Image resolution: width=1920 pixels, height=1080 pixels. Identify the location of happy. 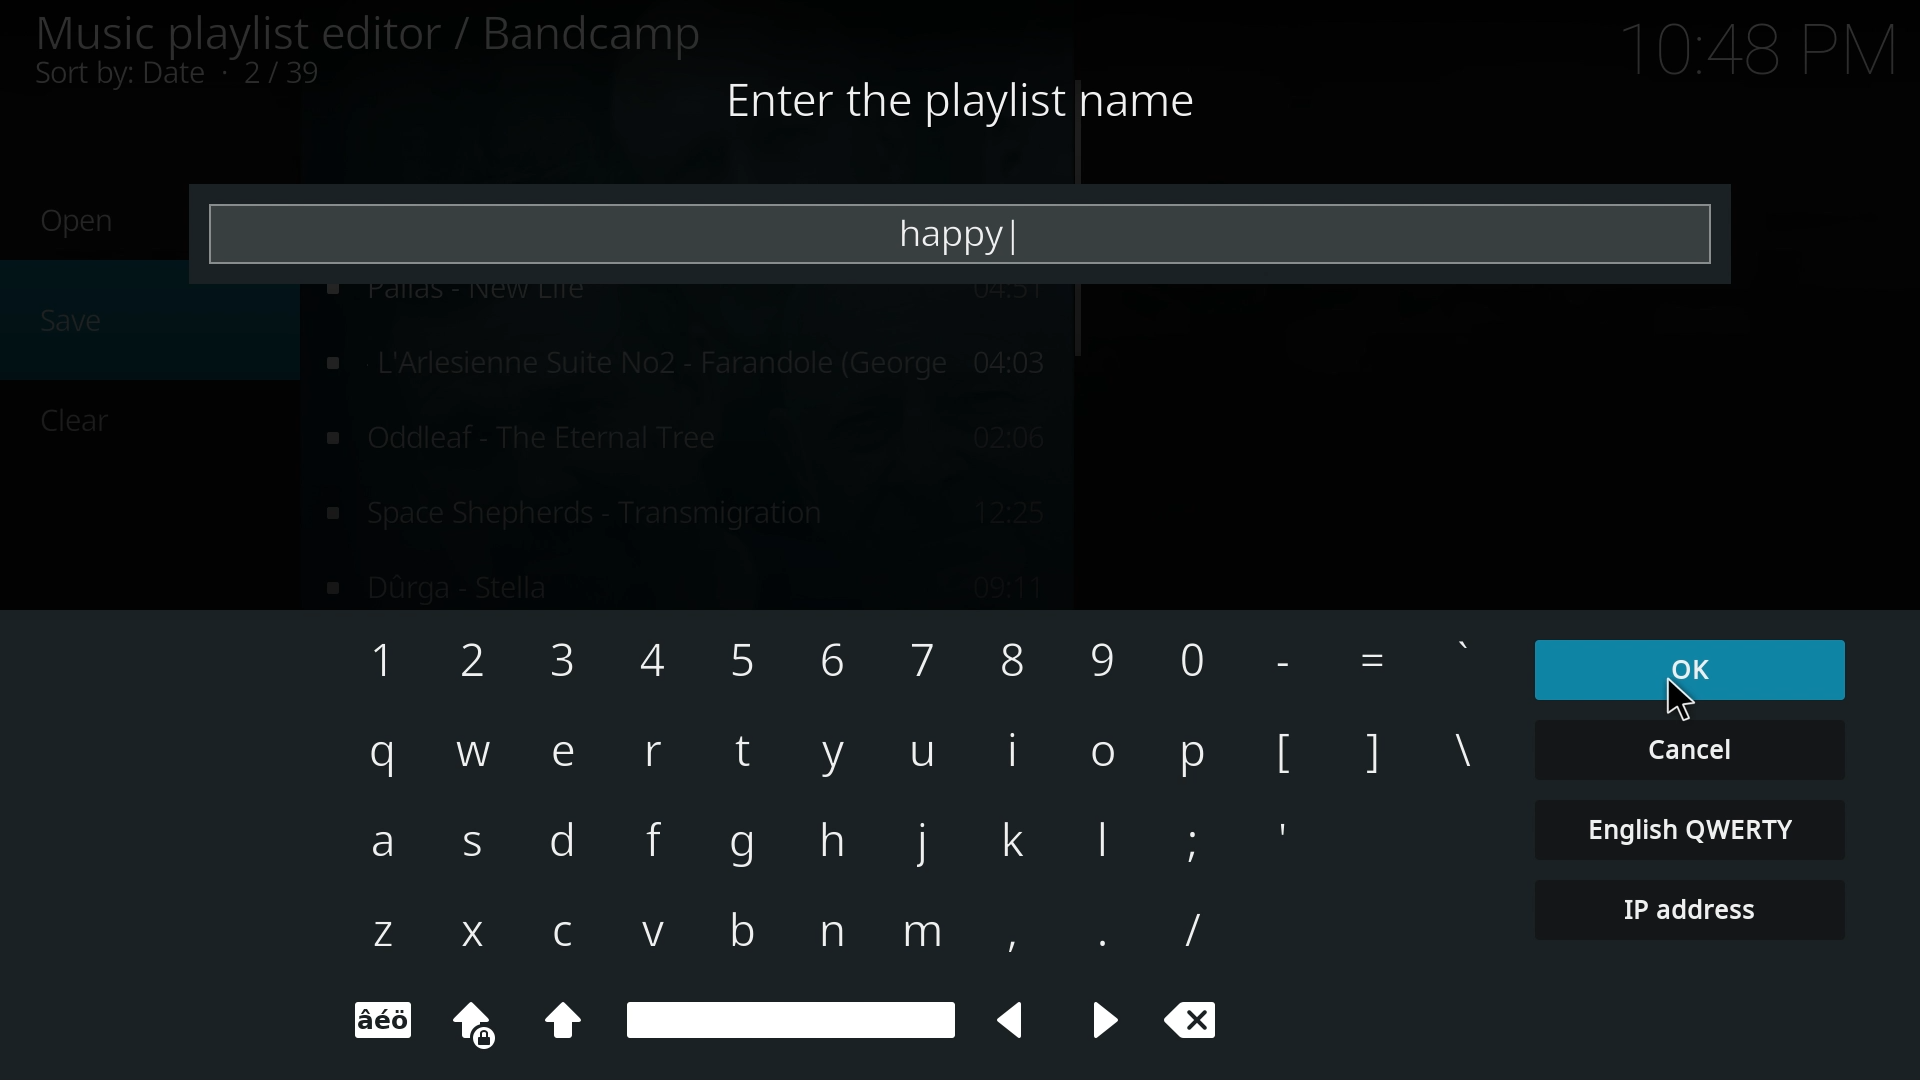
(958, 236).